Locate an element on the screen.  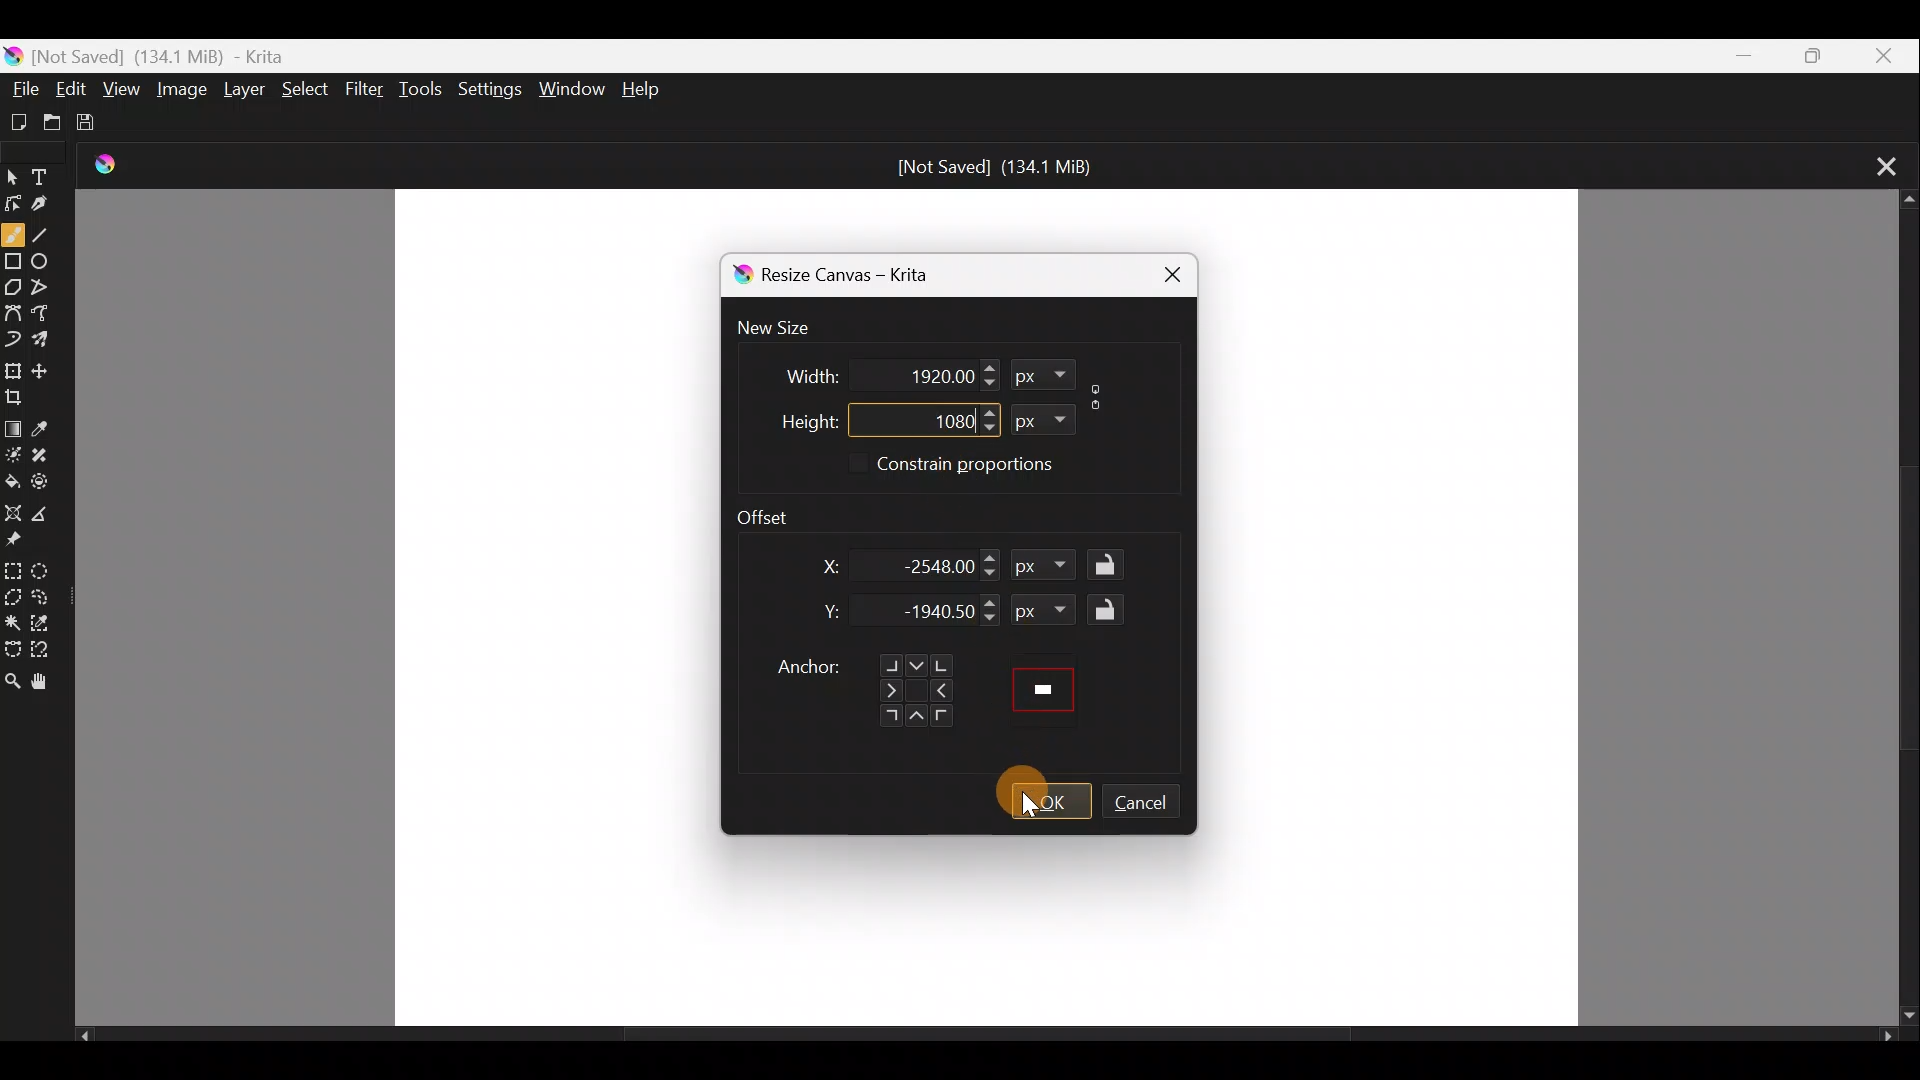
Height is located at coordinates (793, 417).